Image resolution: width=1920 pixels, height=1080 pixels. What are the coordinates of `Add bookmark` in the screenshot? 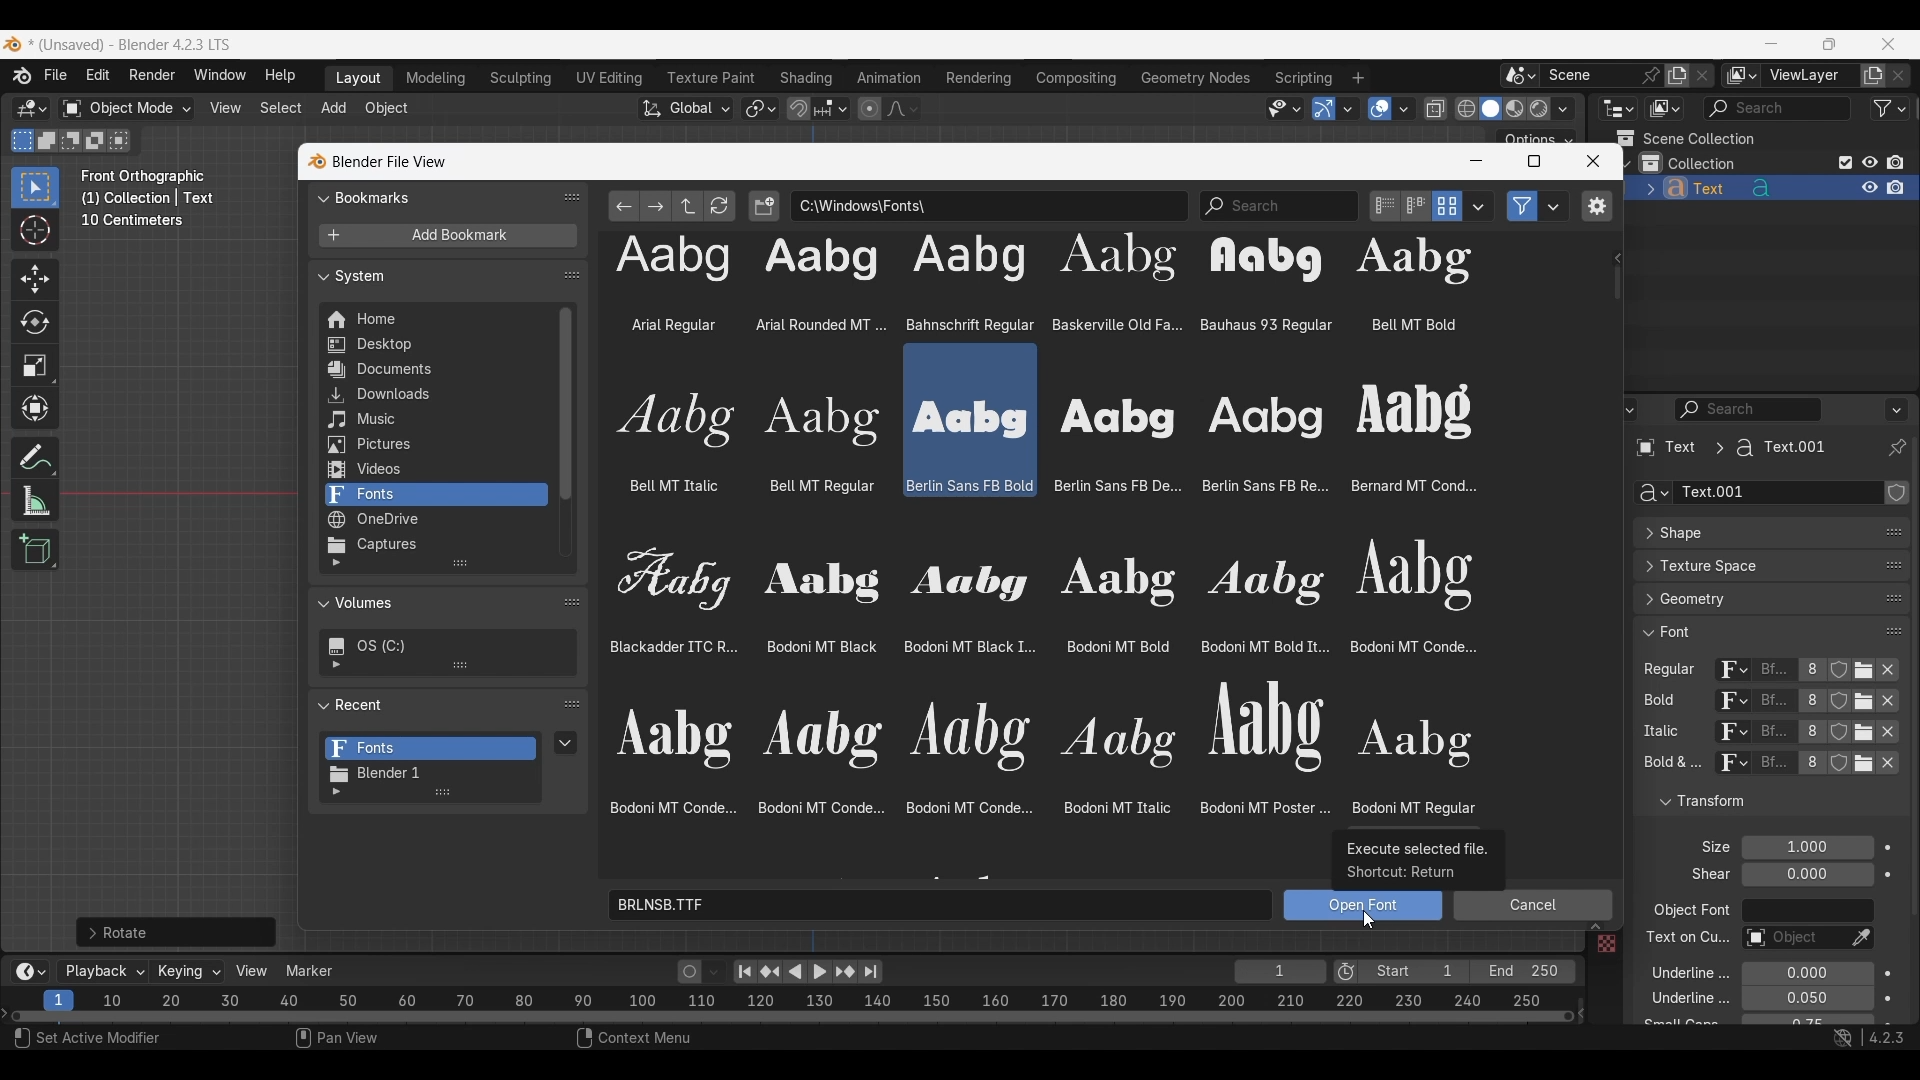 It's located at (447, 236).